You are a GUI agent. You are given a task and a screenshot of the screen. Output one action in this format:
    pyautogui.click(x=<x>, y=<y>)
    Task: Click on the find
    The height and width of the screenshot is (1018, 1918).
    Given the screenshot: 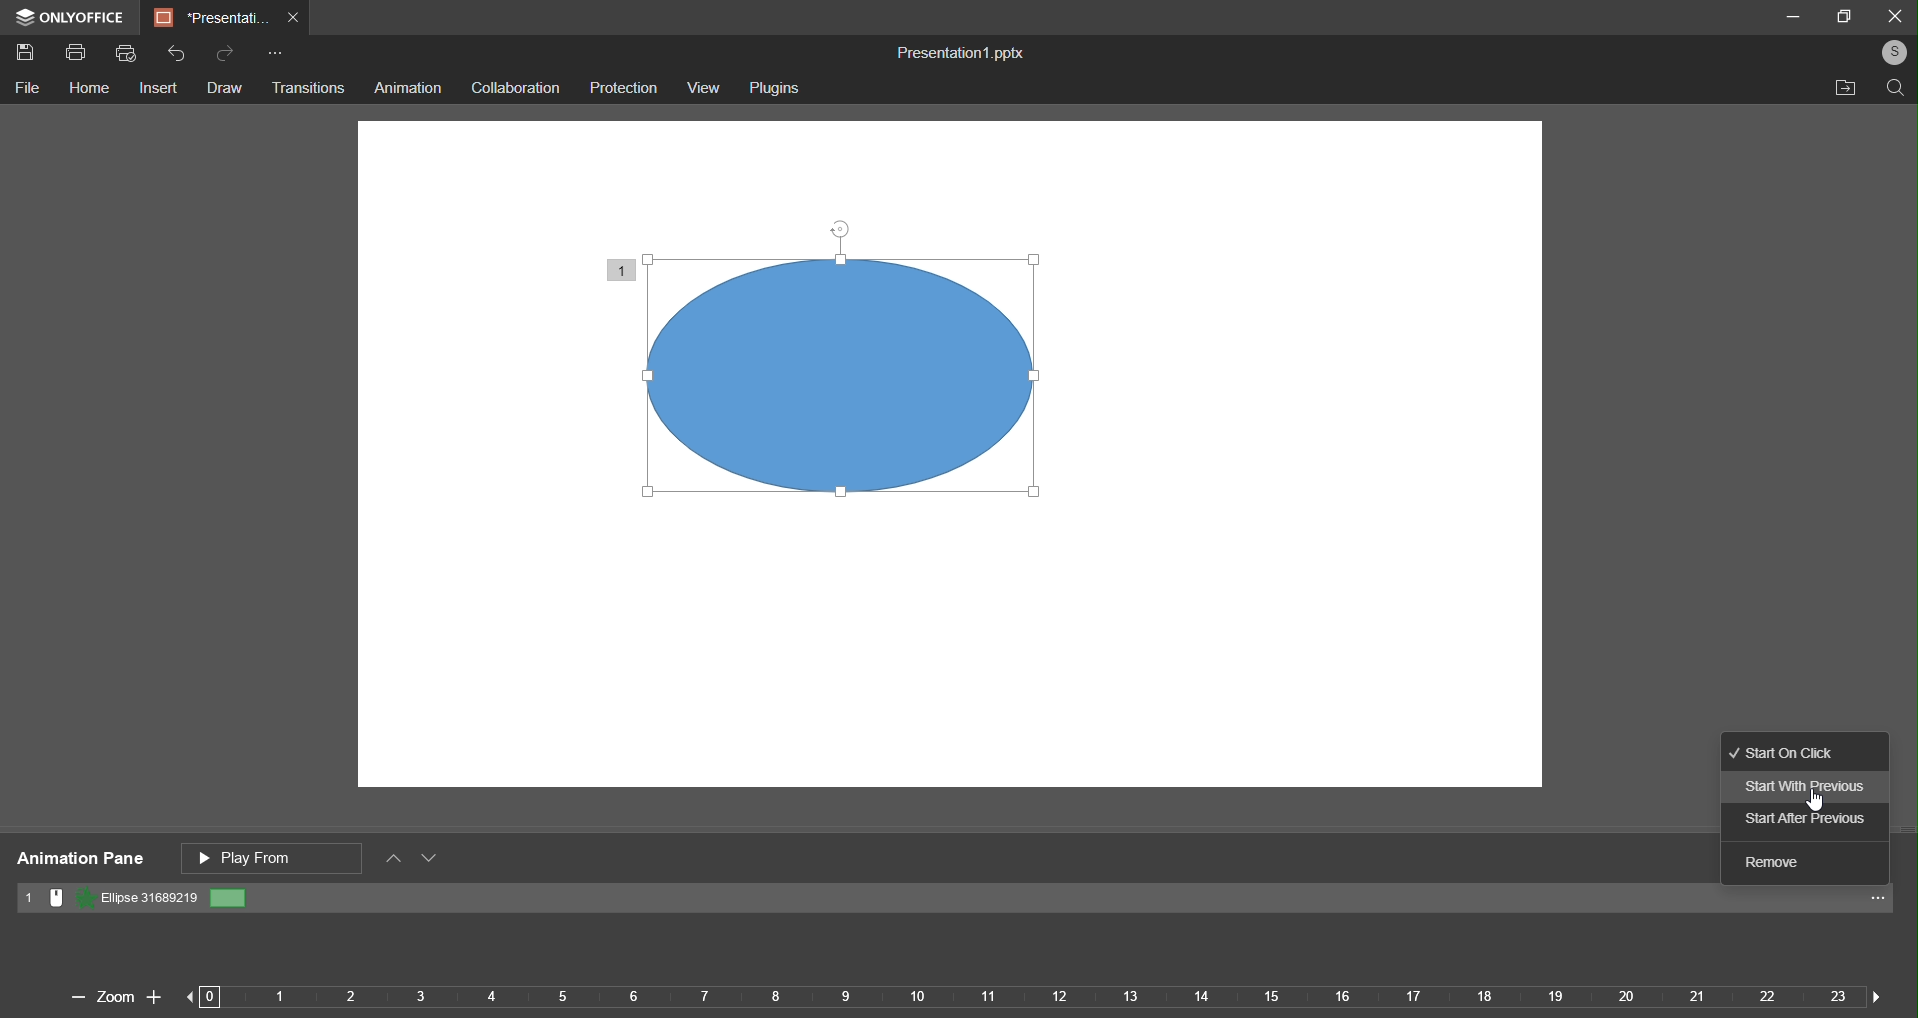 What is the action you would take?
    pyautogui.click(x=1892, y=87)
    